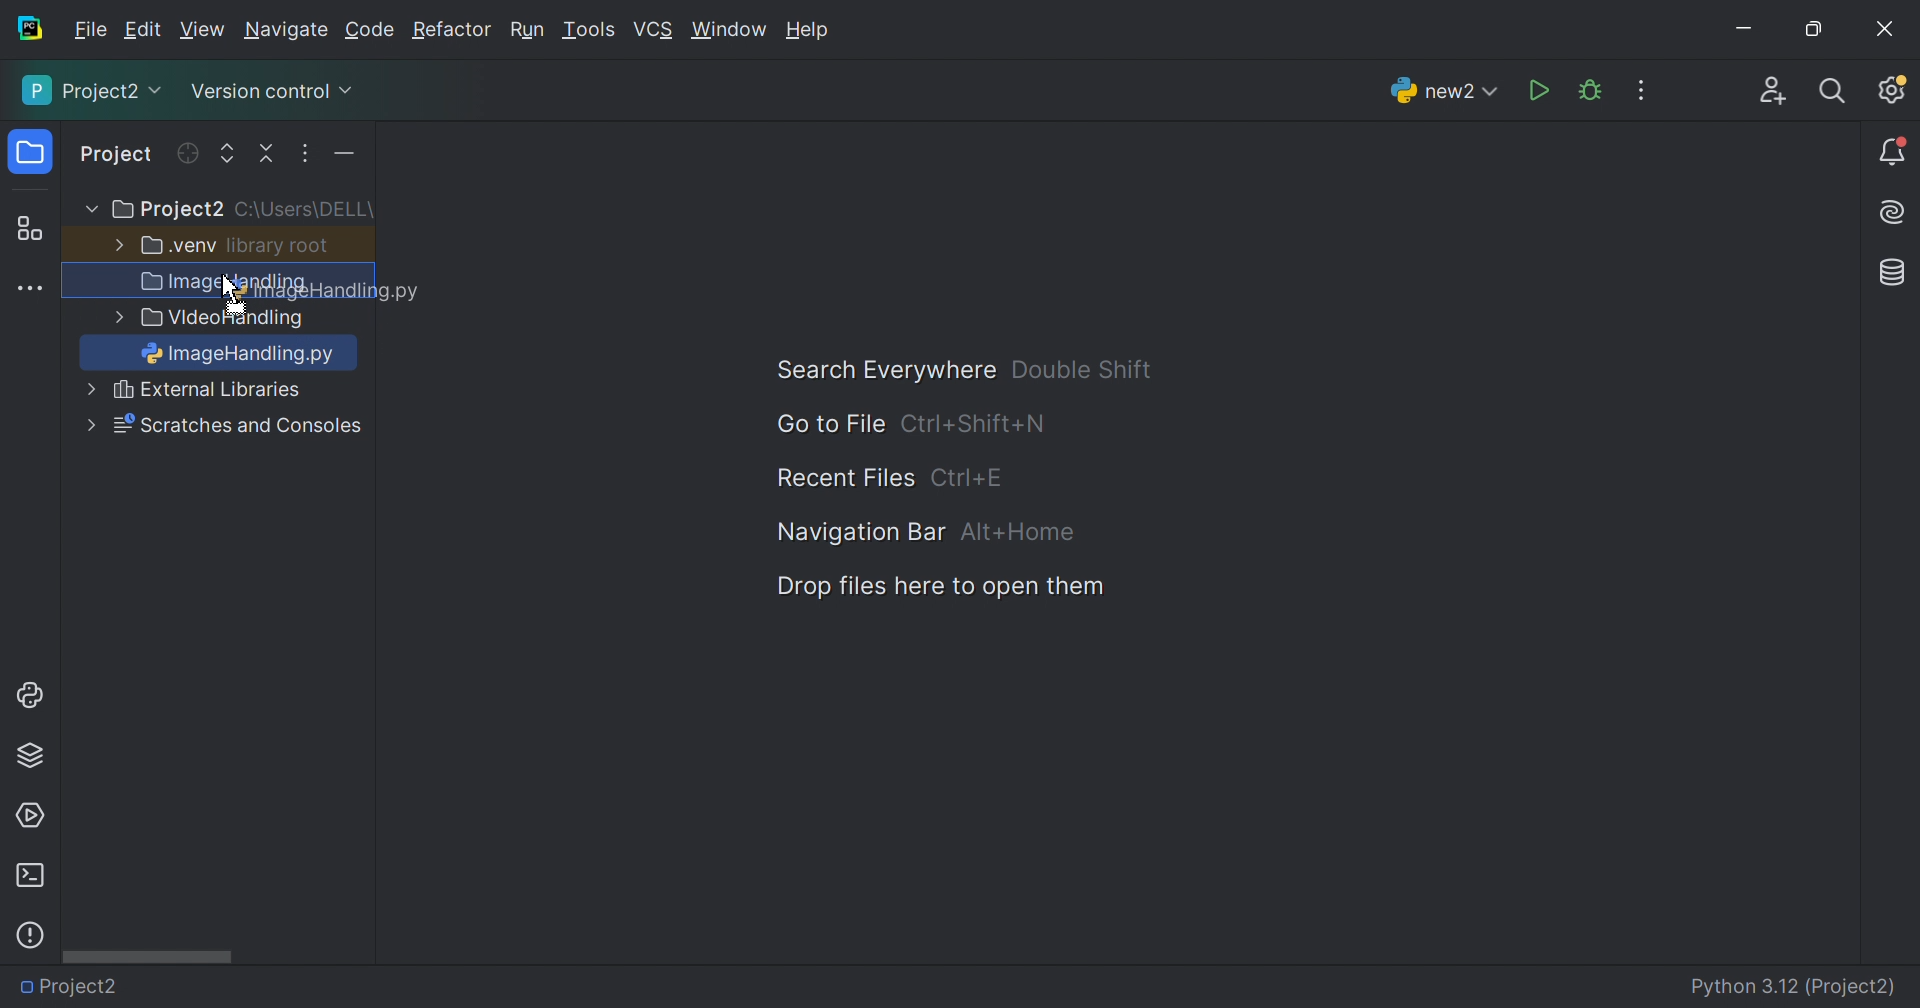 The height and width of the screenshot is (1008, 1920). Describe the element at coordinates (1444, 96) in the screenshot. I see `new2` at that location.